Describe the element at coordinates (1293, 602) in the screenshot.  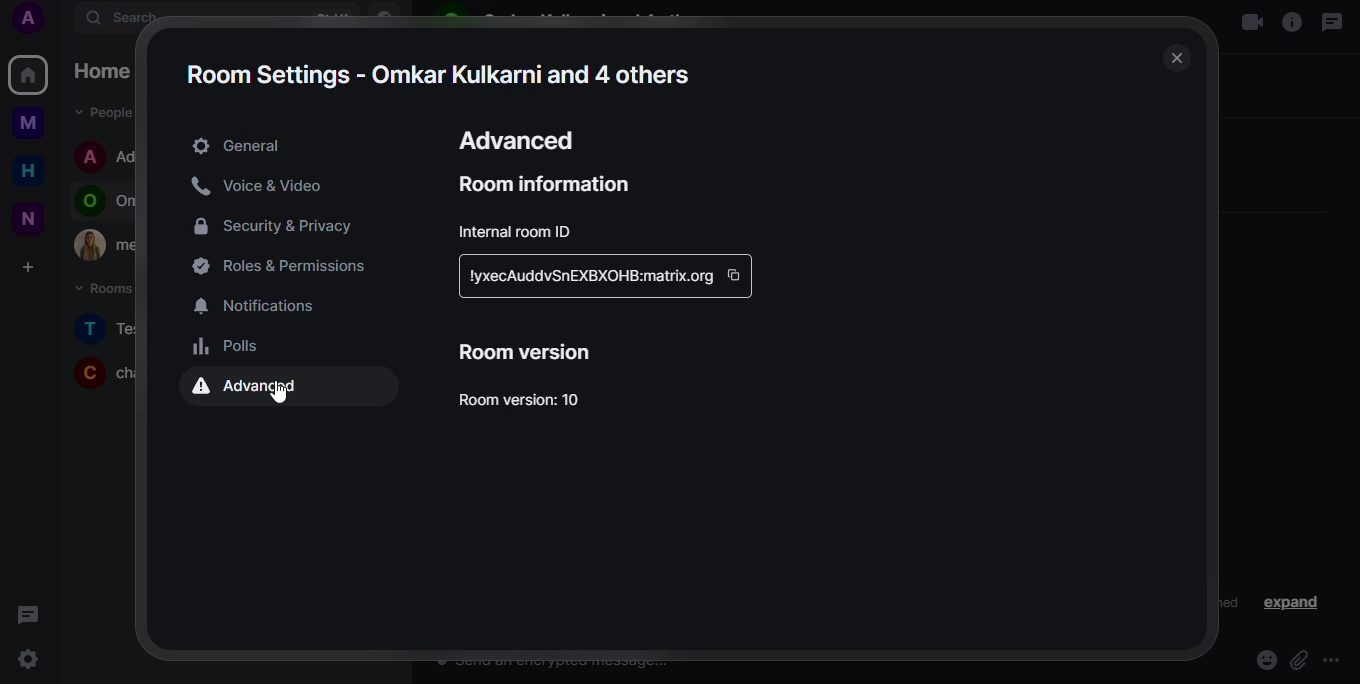
I see `‘expand` at that location.